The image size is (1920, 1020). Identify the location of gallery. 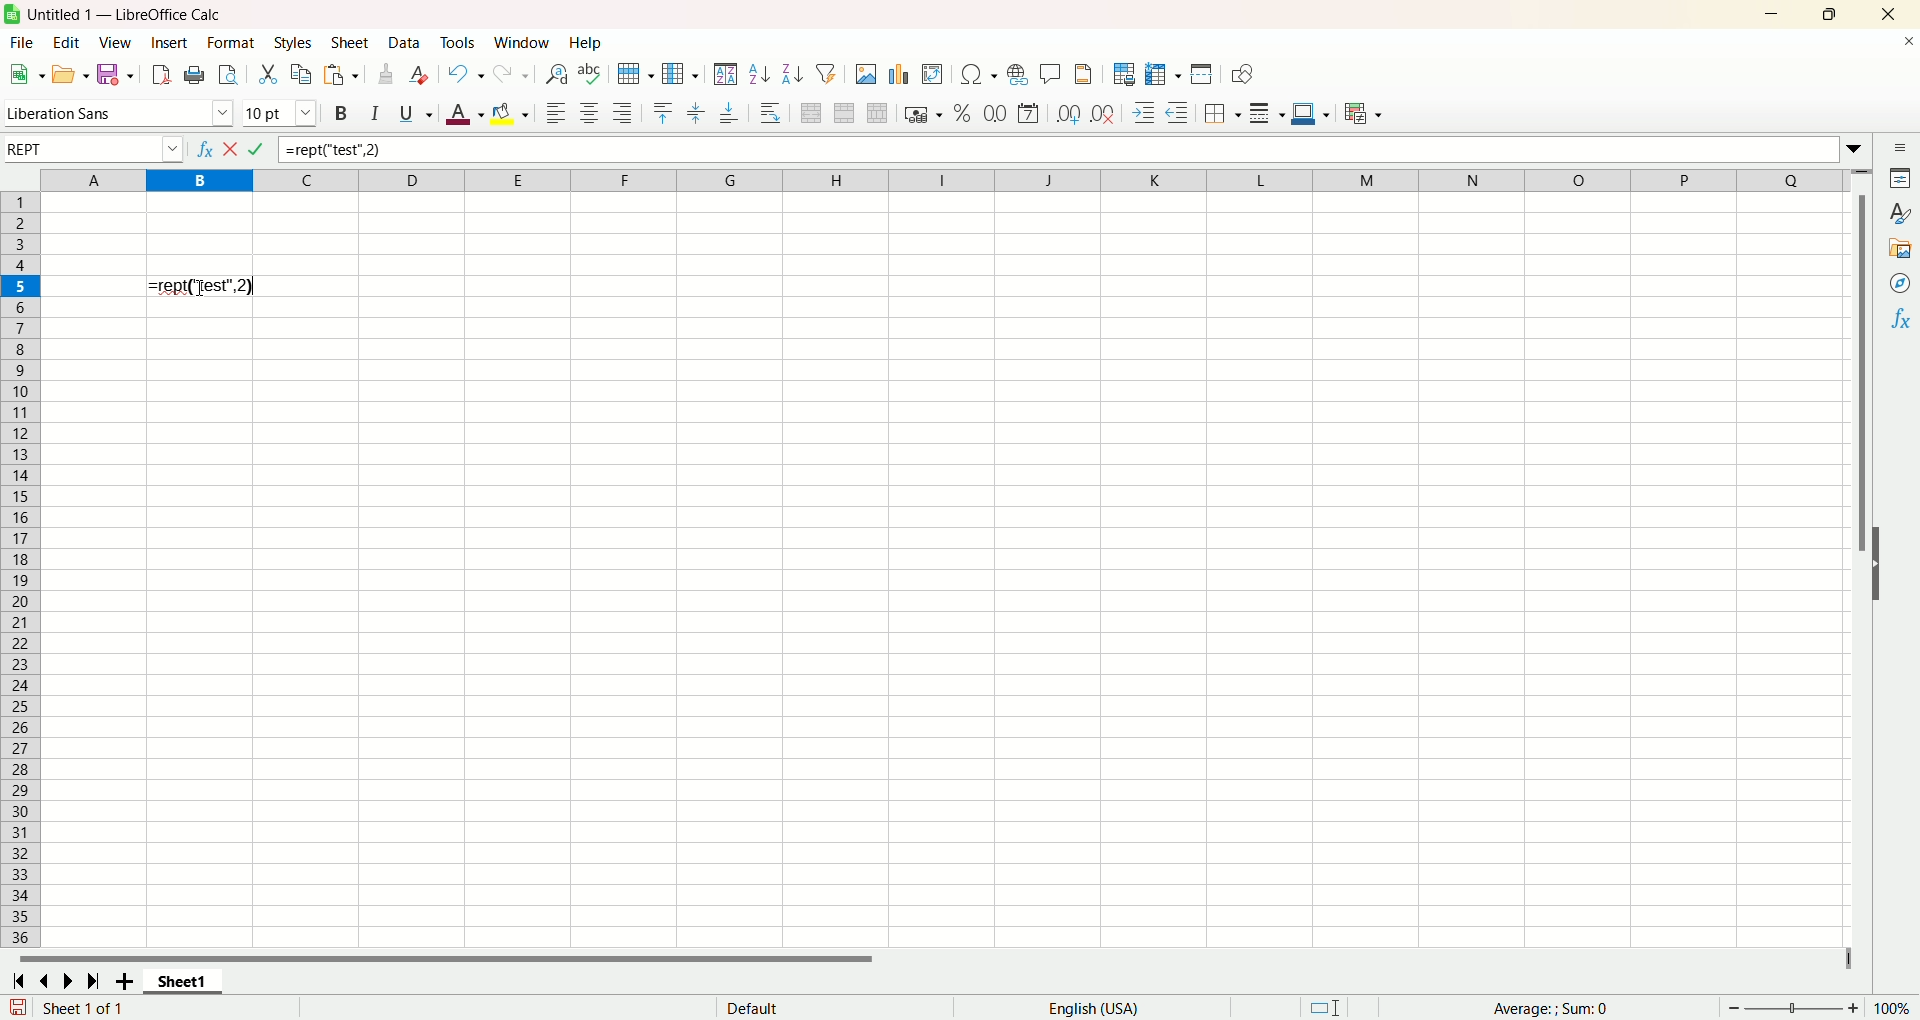
(1897, 249).